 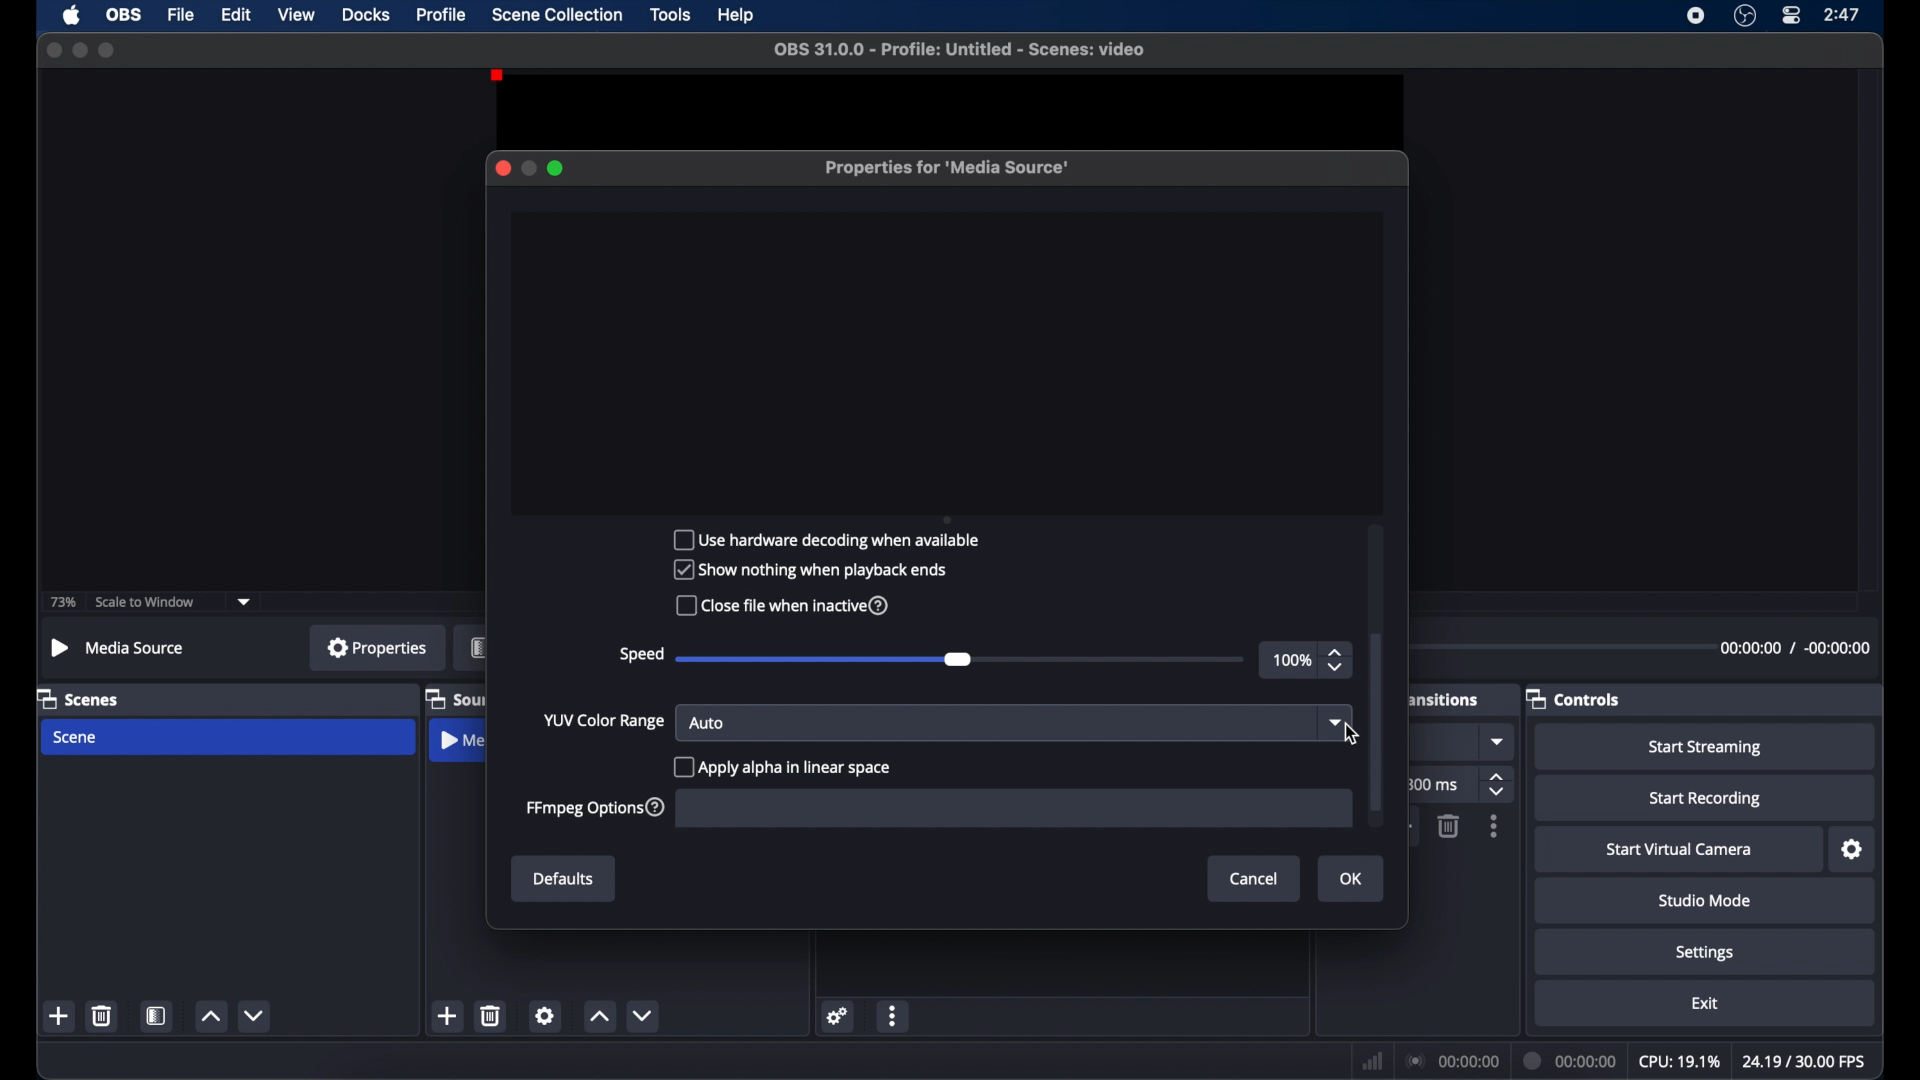 I want to click on ffmpeg options, so click(x=598, y=808).